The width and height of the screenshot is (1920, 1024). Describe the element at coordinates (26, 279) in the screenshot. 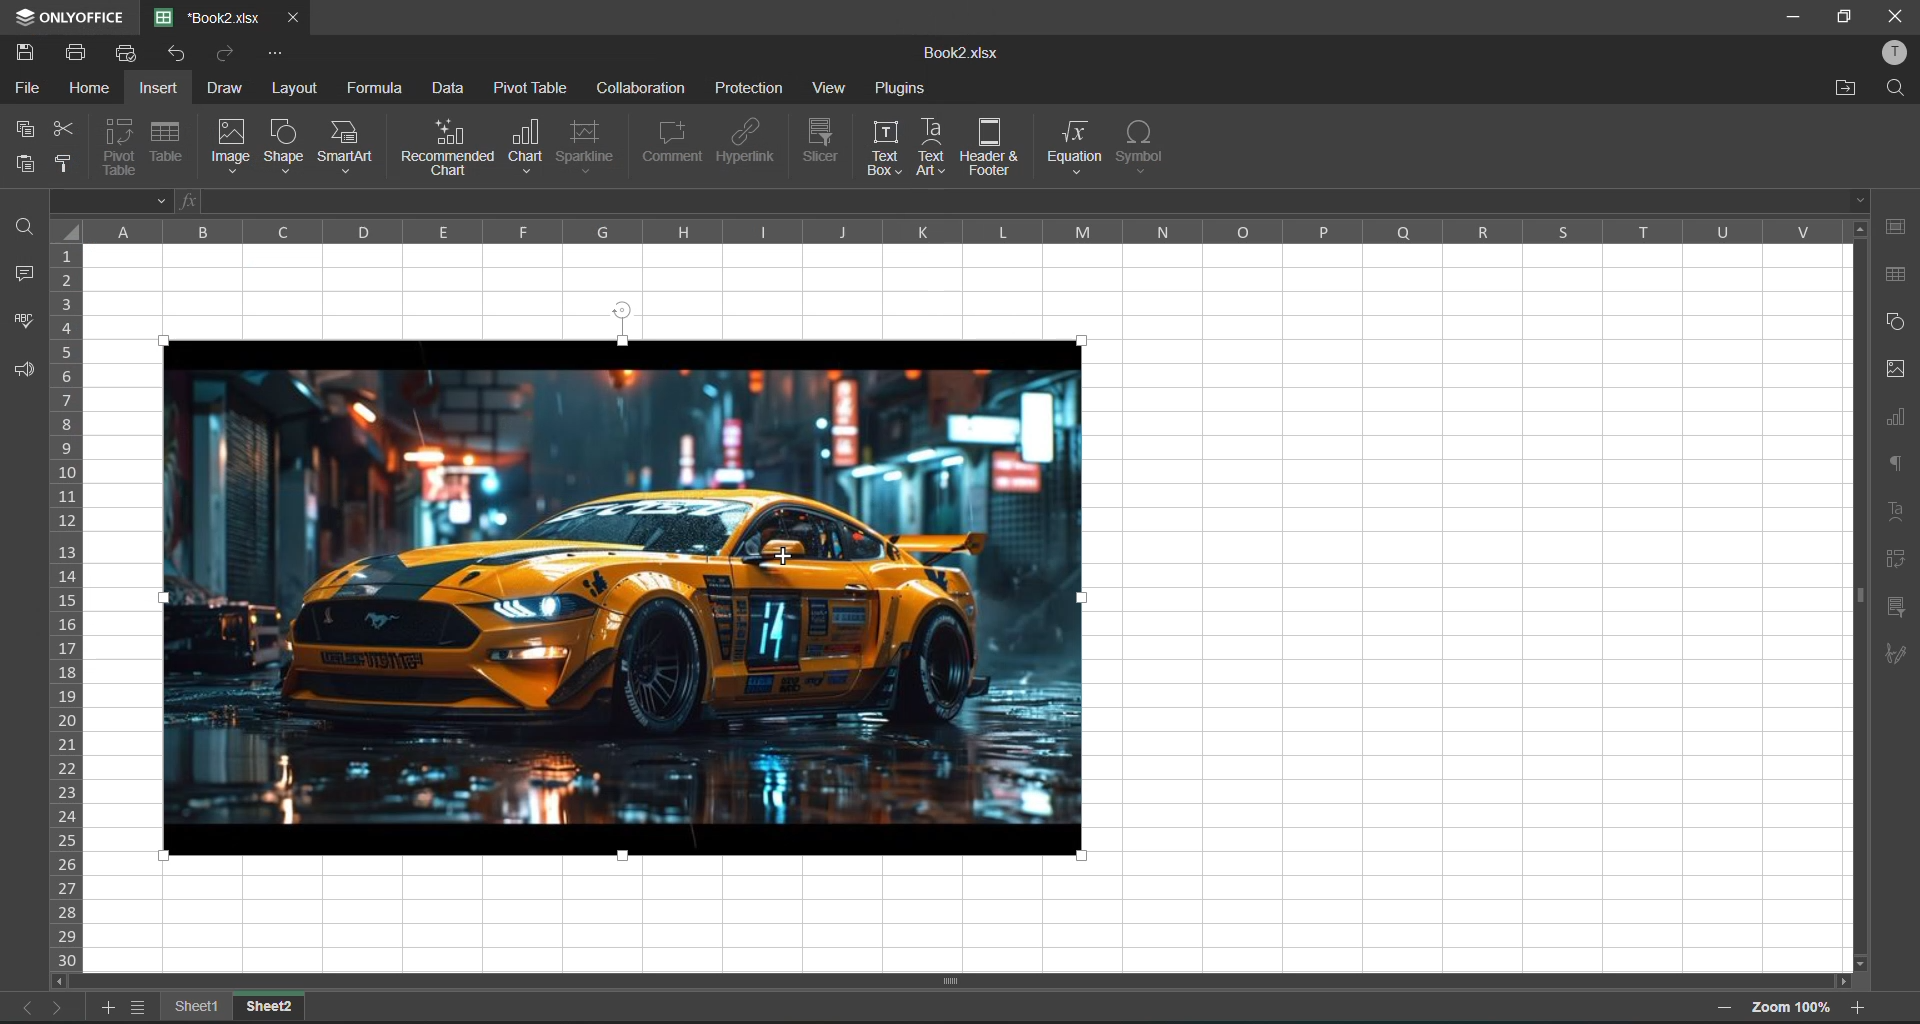

I see `comments` at that location.